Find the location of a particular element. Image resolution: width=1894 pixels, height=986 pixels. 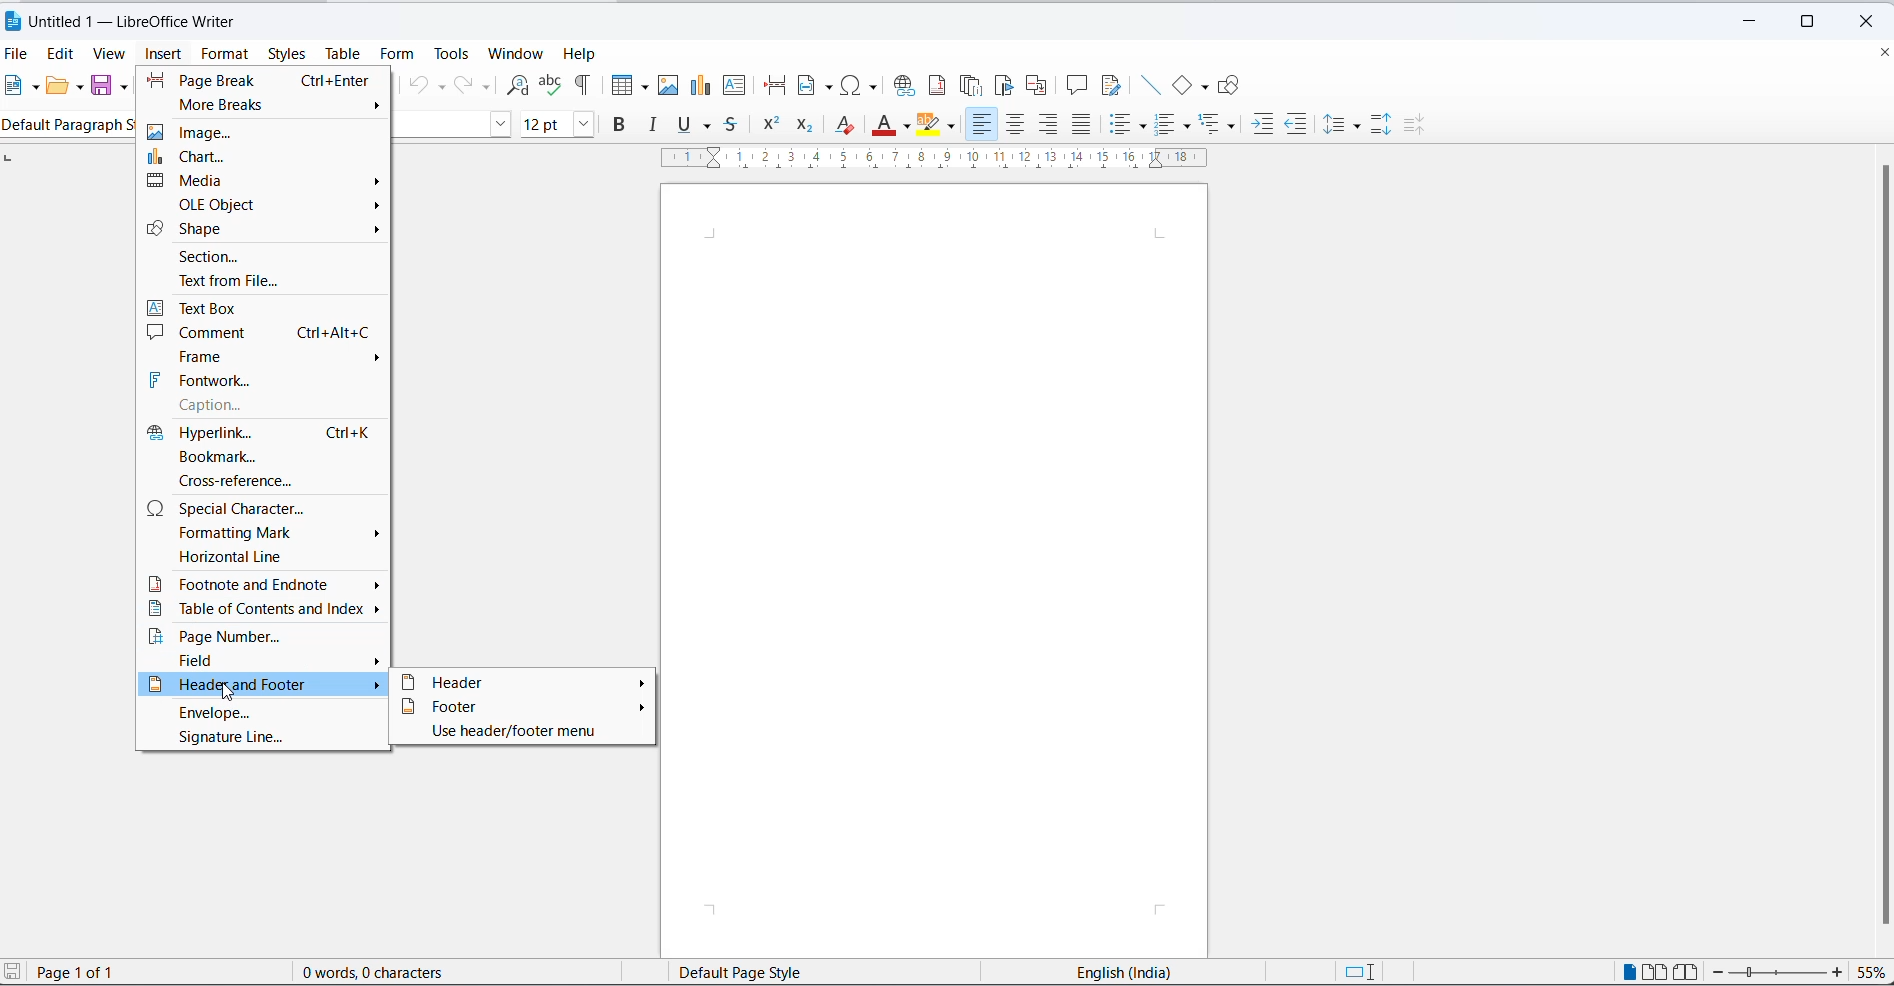

maximize is located at coordinates (1815, 17).